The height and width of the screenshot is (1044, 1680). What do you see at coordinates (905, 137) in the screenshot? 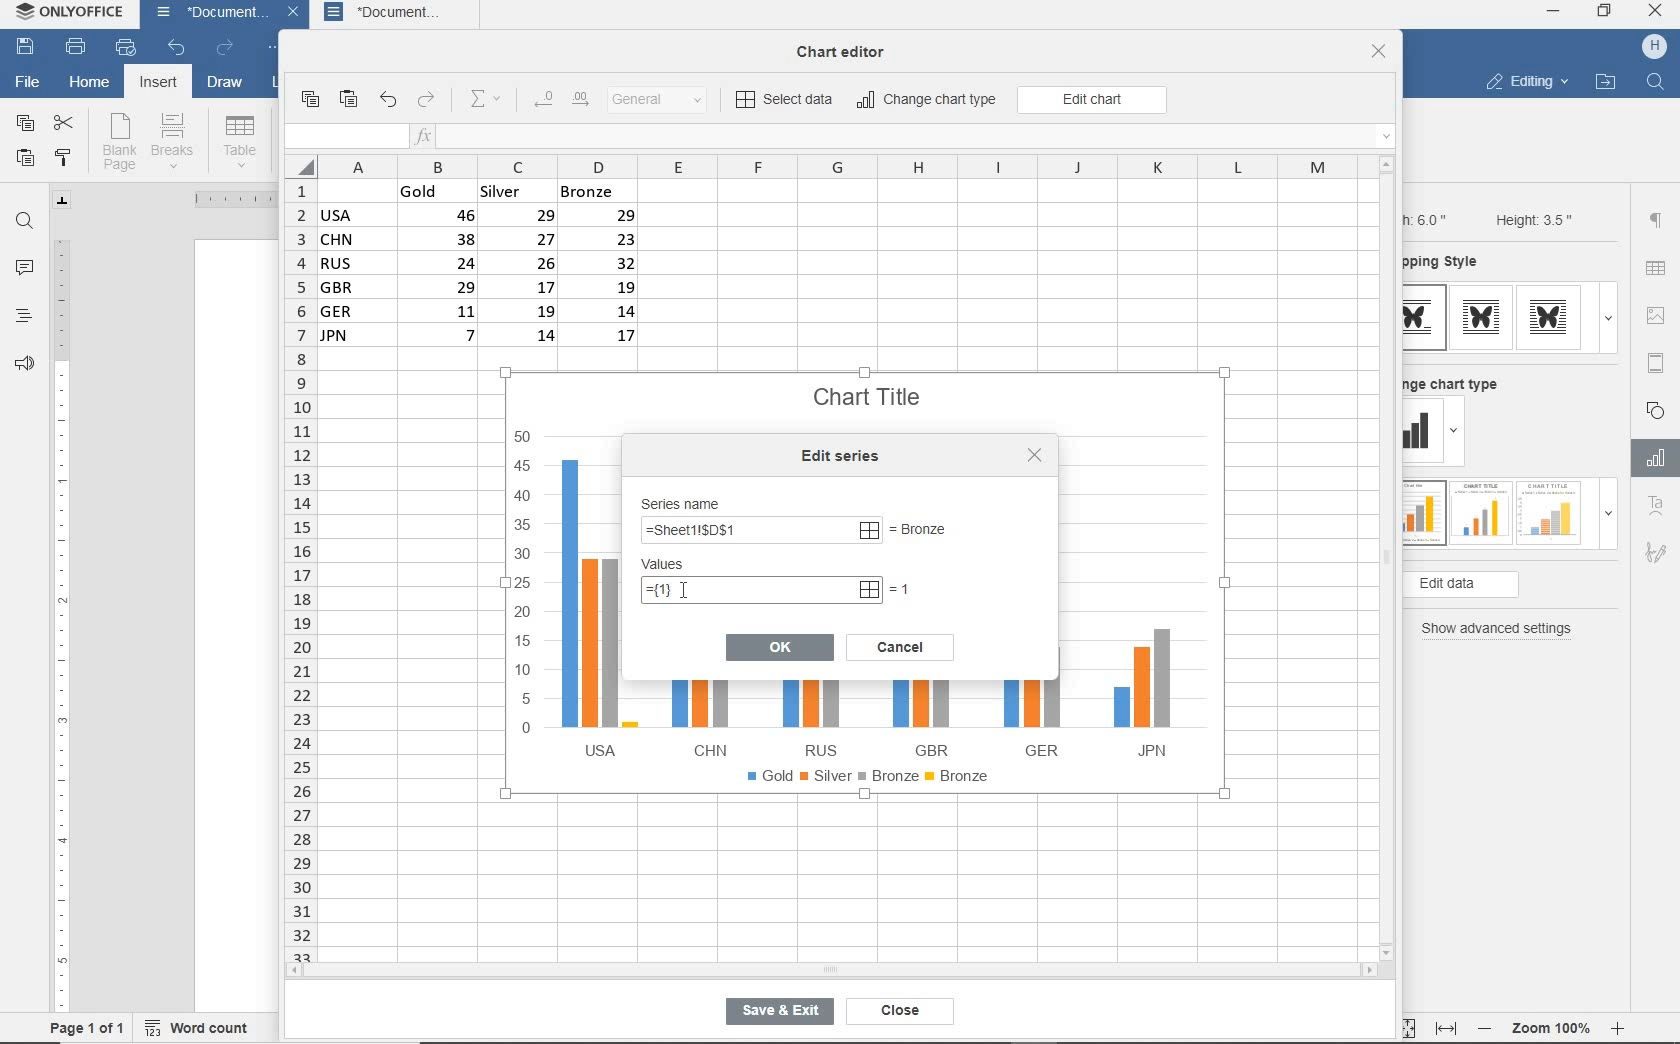
I see `insert function` at bounding box center [905, 137].